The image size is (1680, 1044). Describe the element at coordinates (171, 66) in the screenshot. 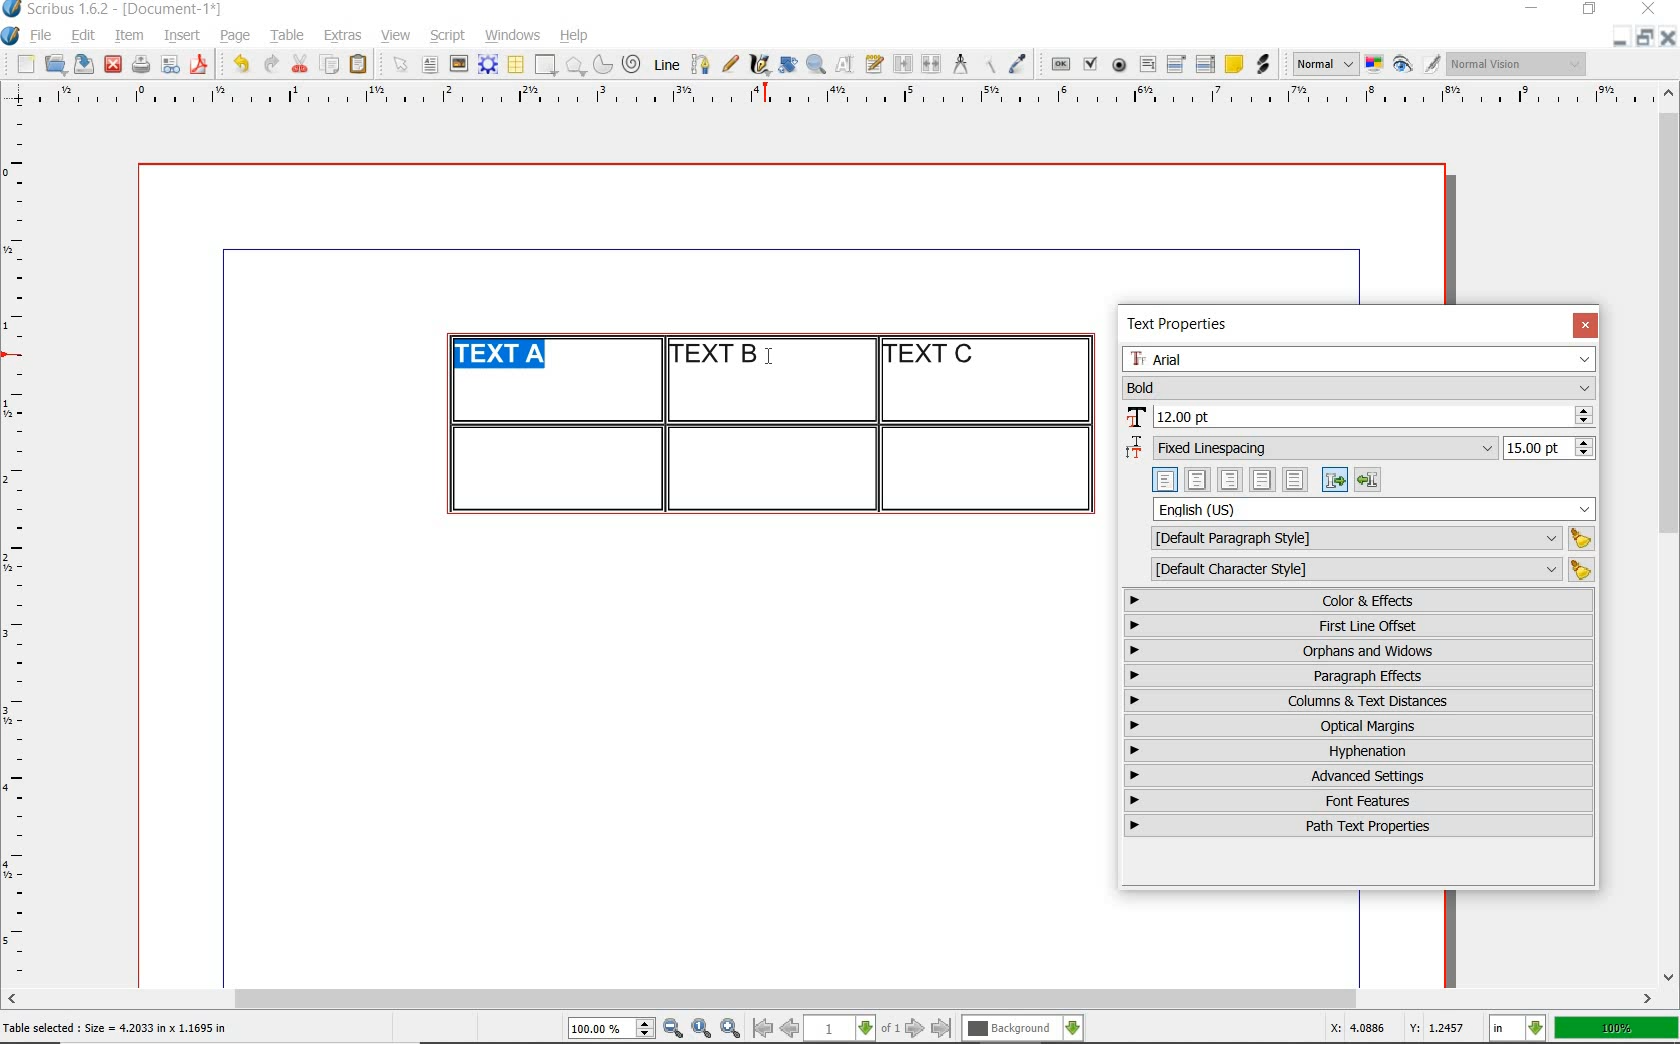

I see `preflight verifier` at that location.